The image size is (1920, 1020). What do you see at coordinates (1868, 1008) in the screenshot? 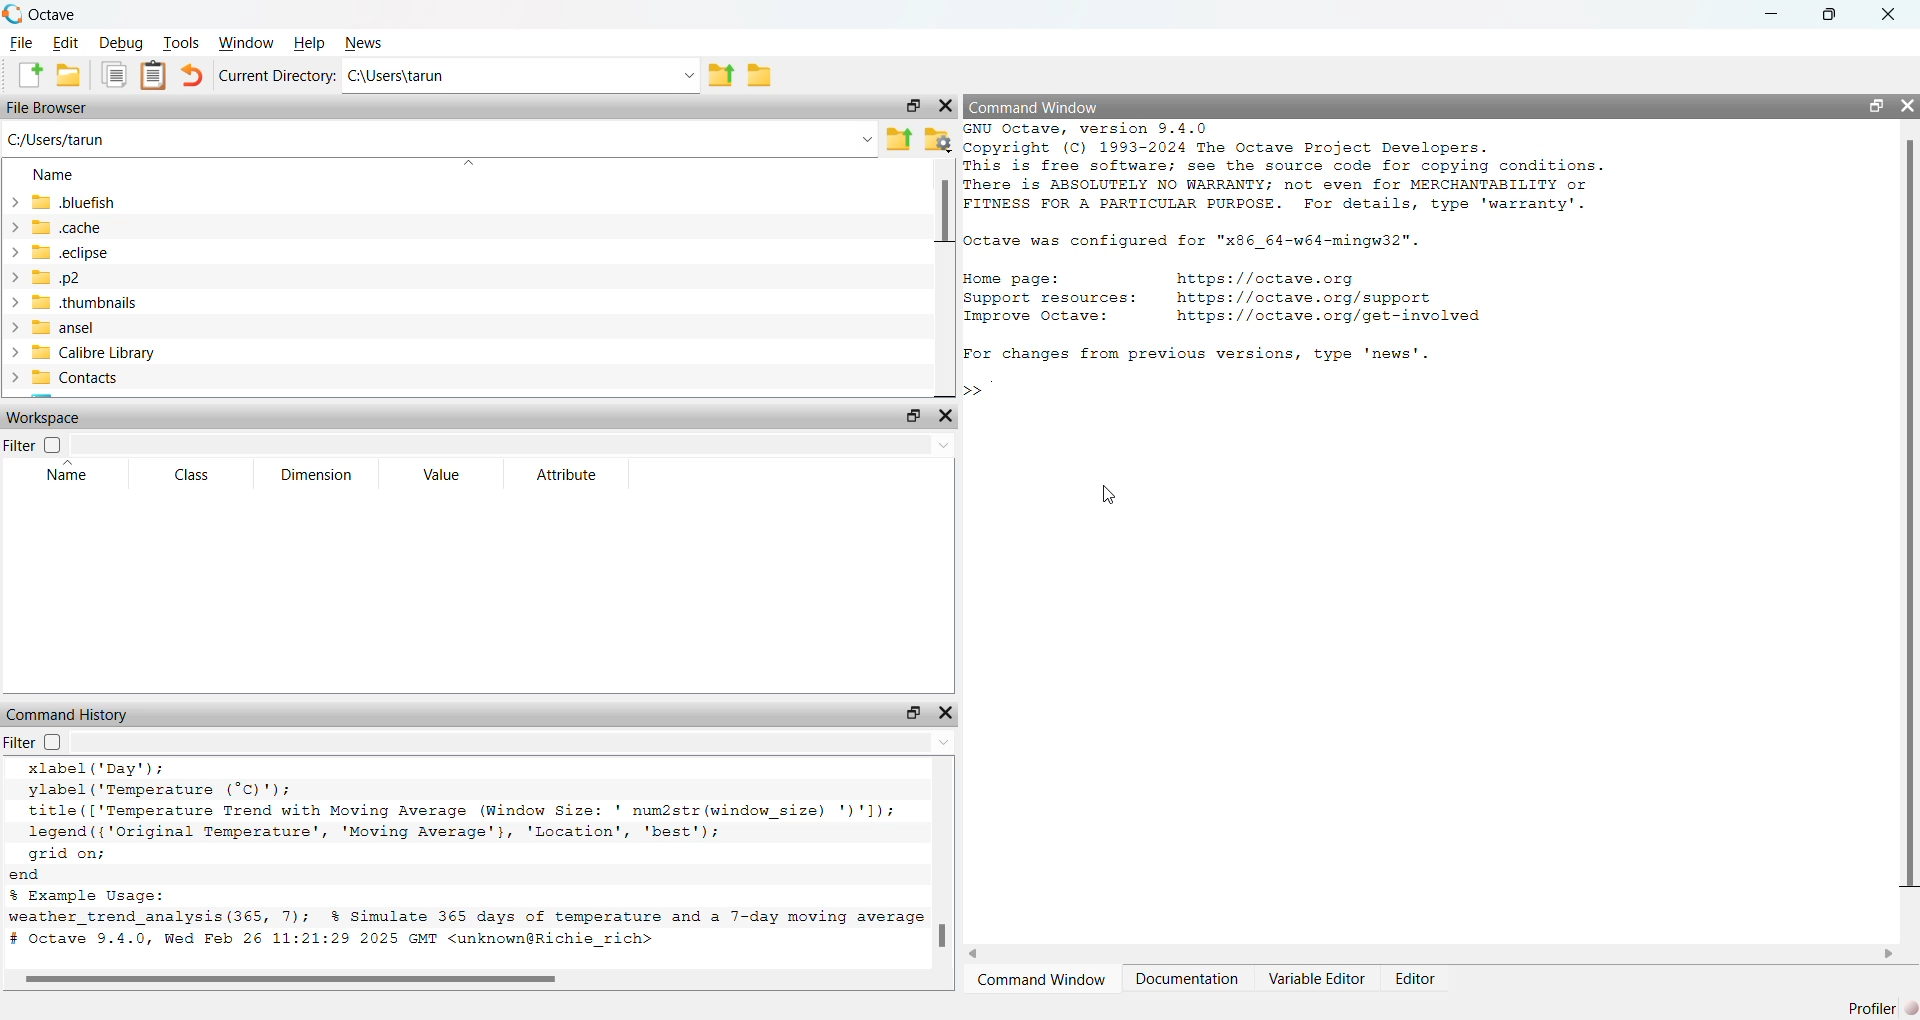
I see `Profiler` at bounding box center [1868, 1008].